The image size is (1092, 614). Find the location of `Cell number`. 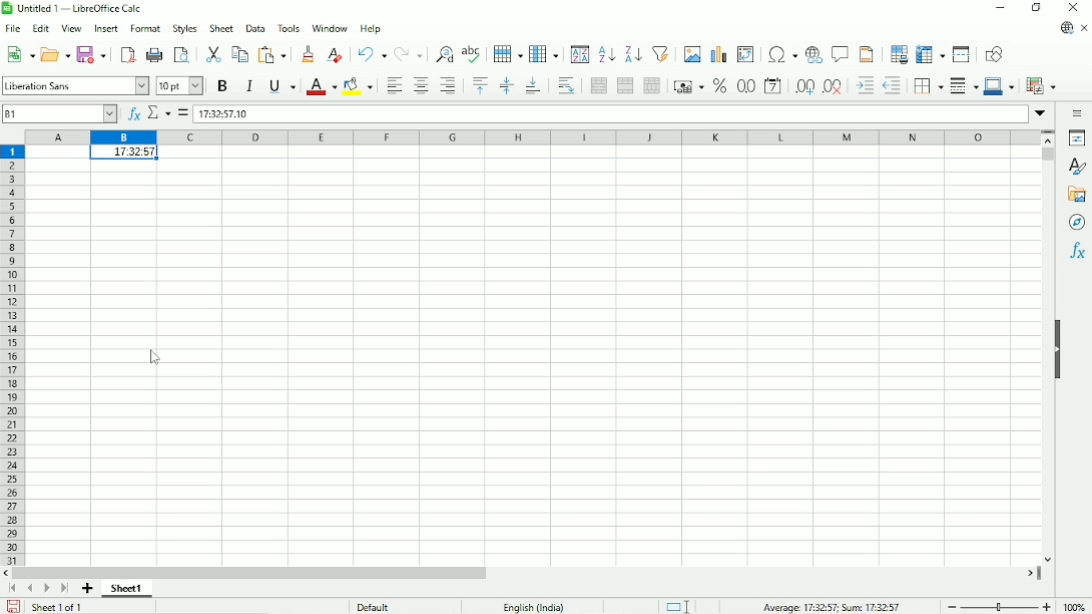

Cell number is located at coordinates (61, 114).